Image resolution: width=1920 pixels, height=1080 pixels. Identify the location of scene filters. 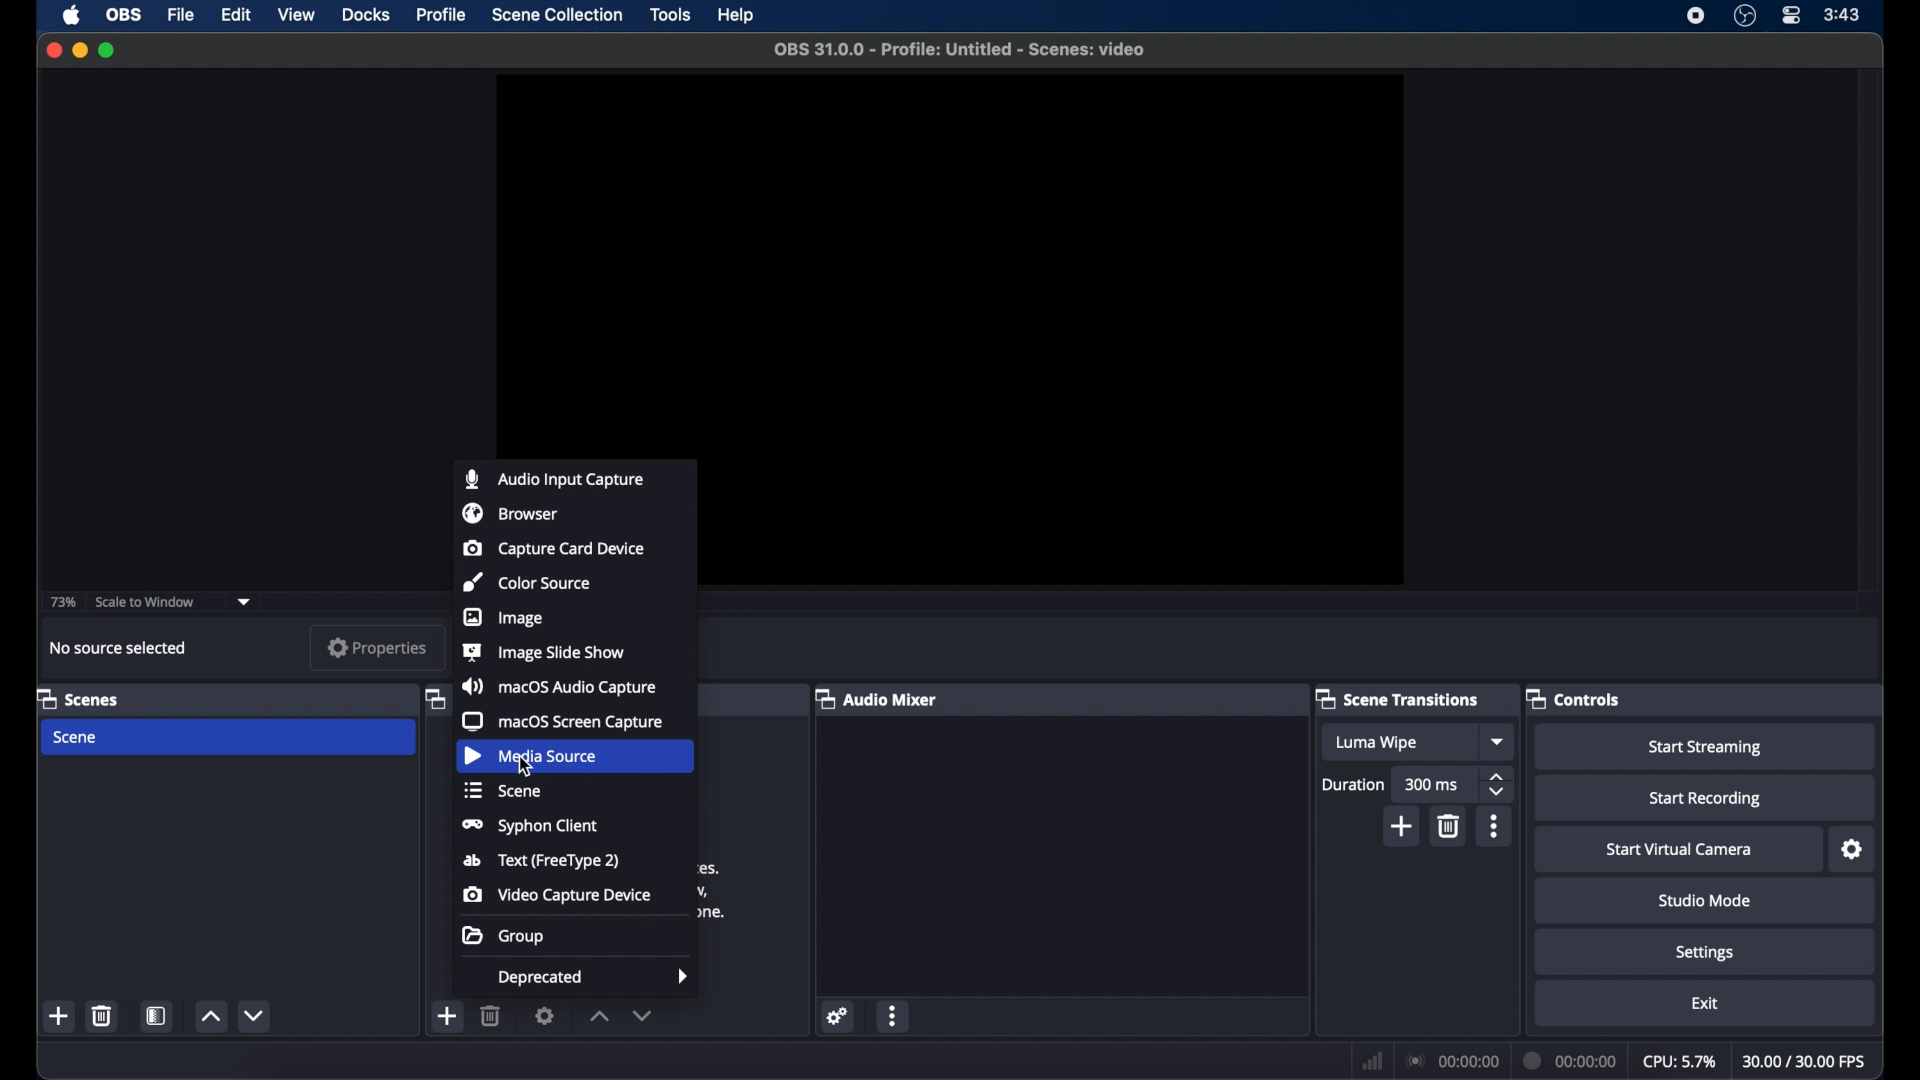
(157, 1015).